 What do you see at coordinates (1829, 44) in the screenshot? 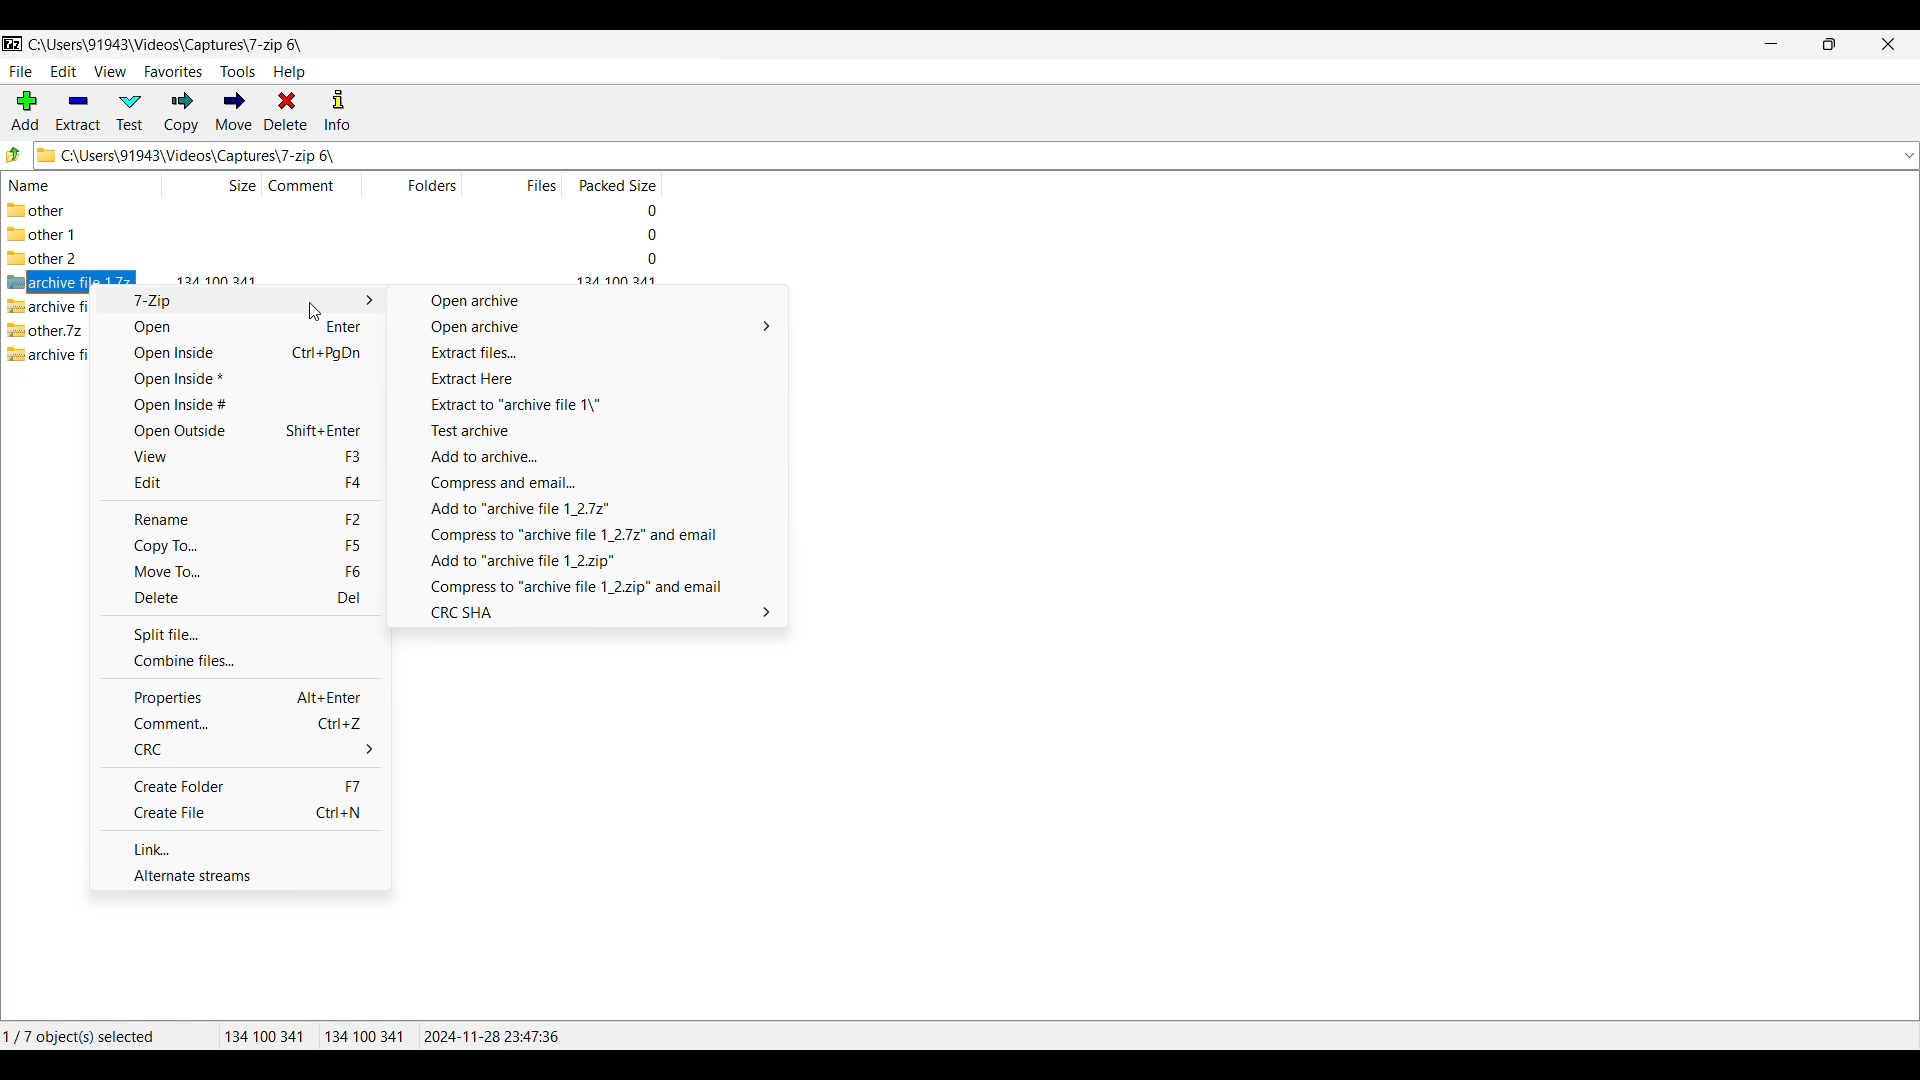
I see `Resize` at bounding box center [1829, 44].